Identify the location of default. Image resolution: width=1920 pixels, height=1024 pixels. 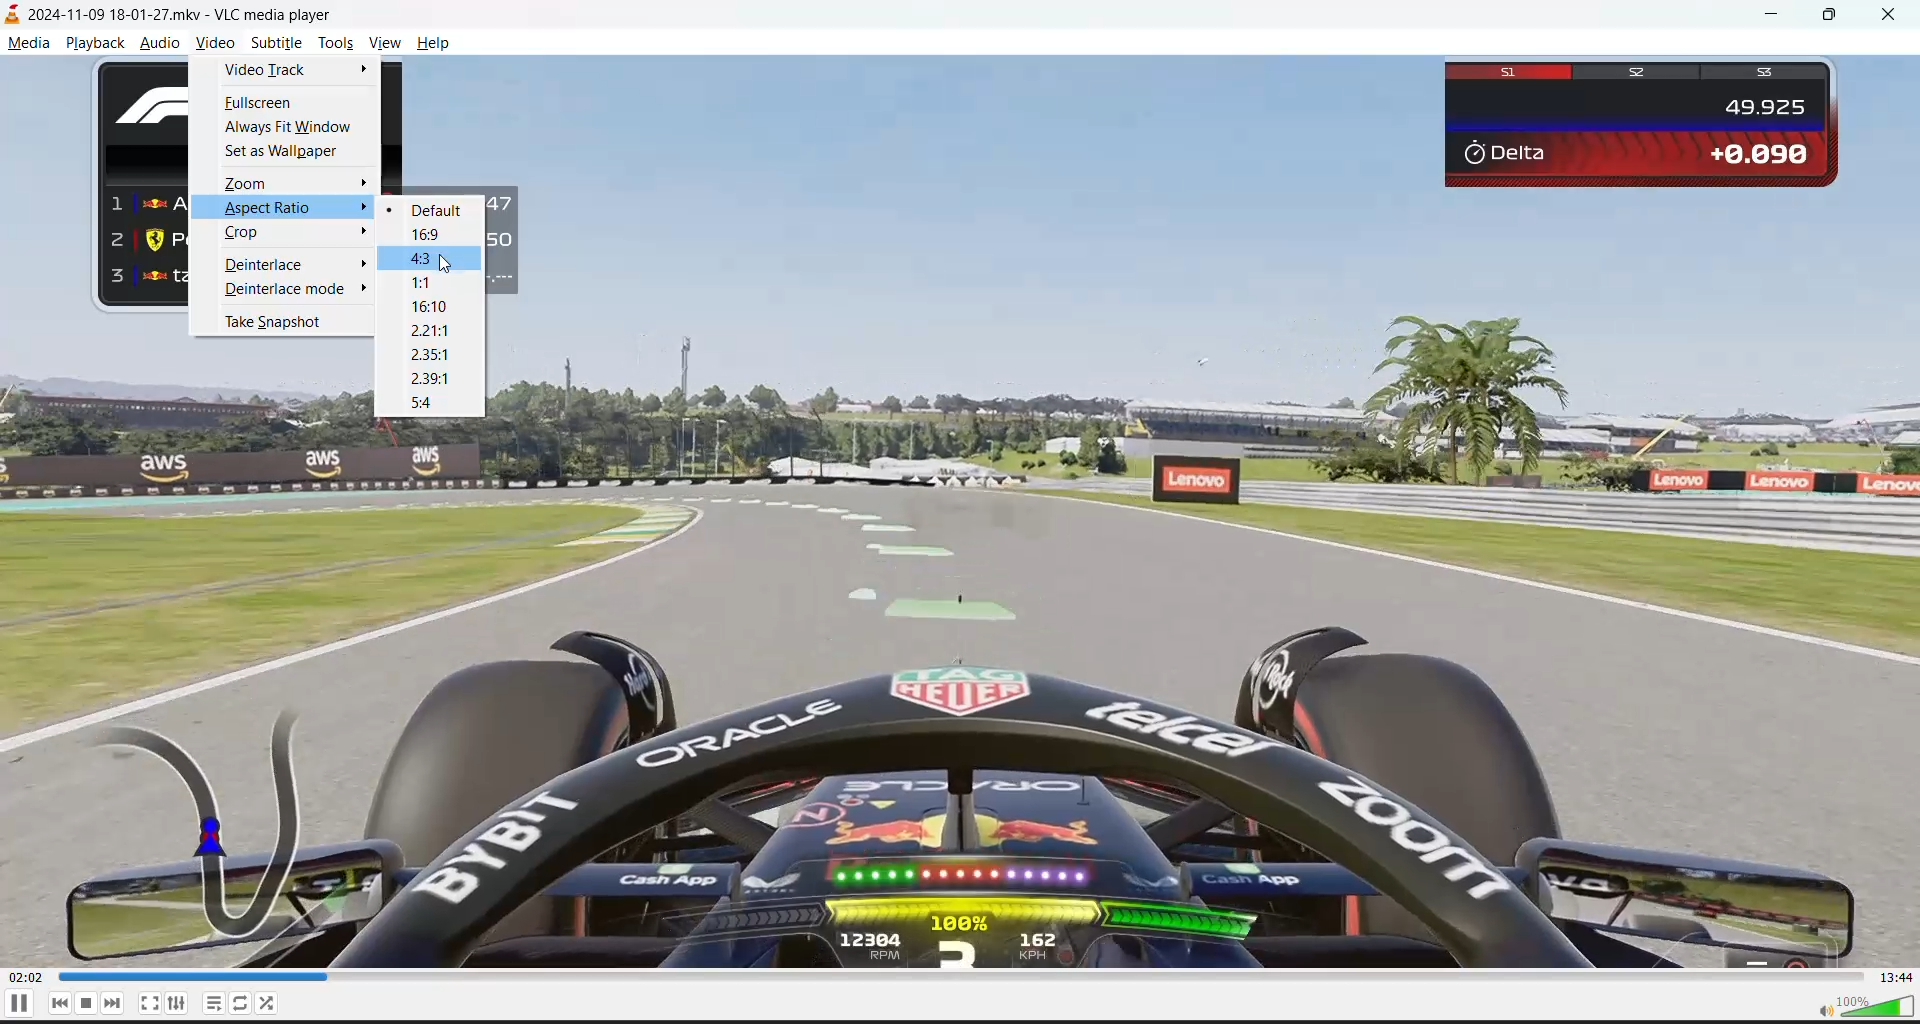
(435, 210).